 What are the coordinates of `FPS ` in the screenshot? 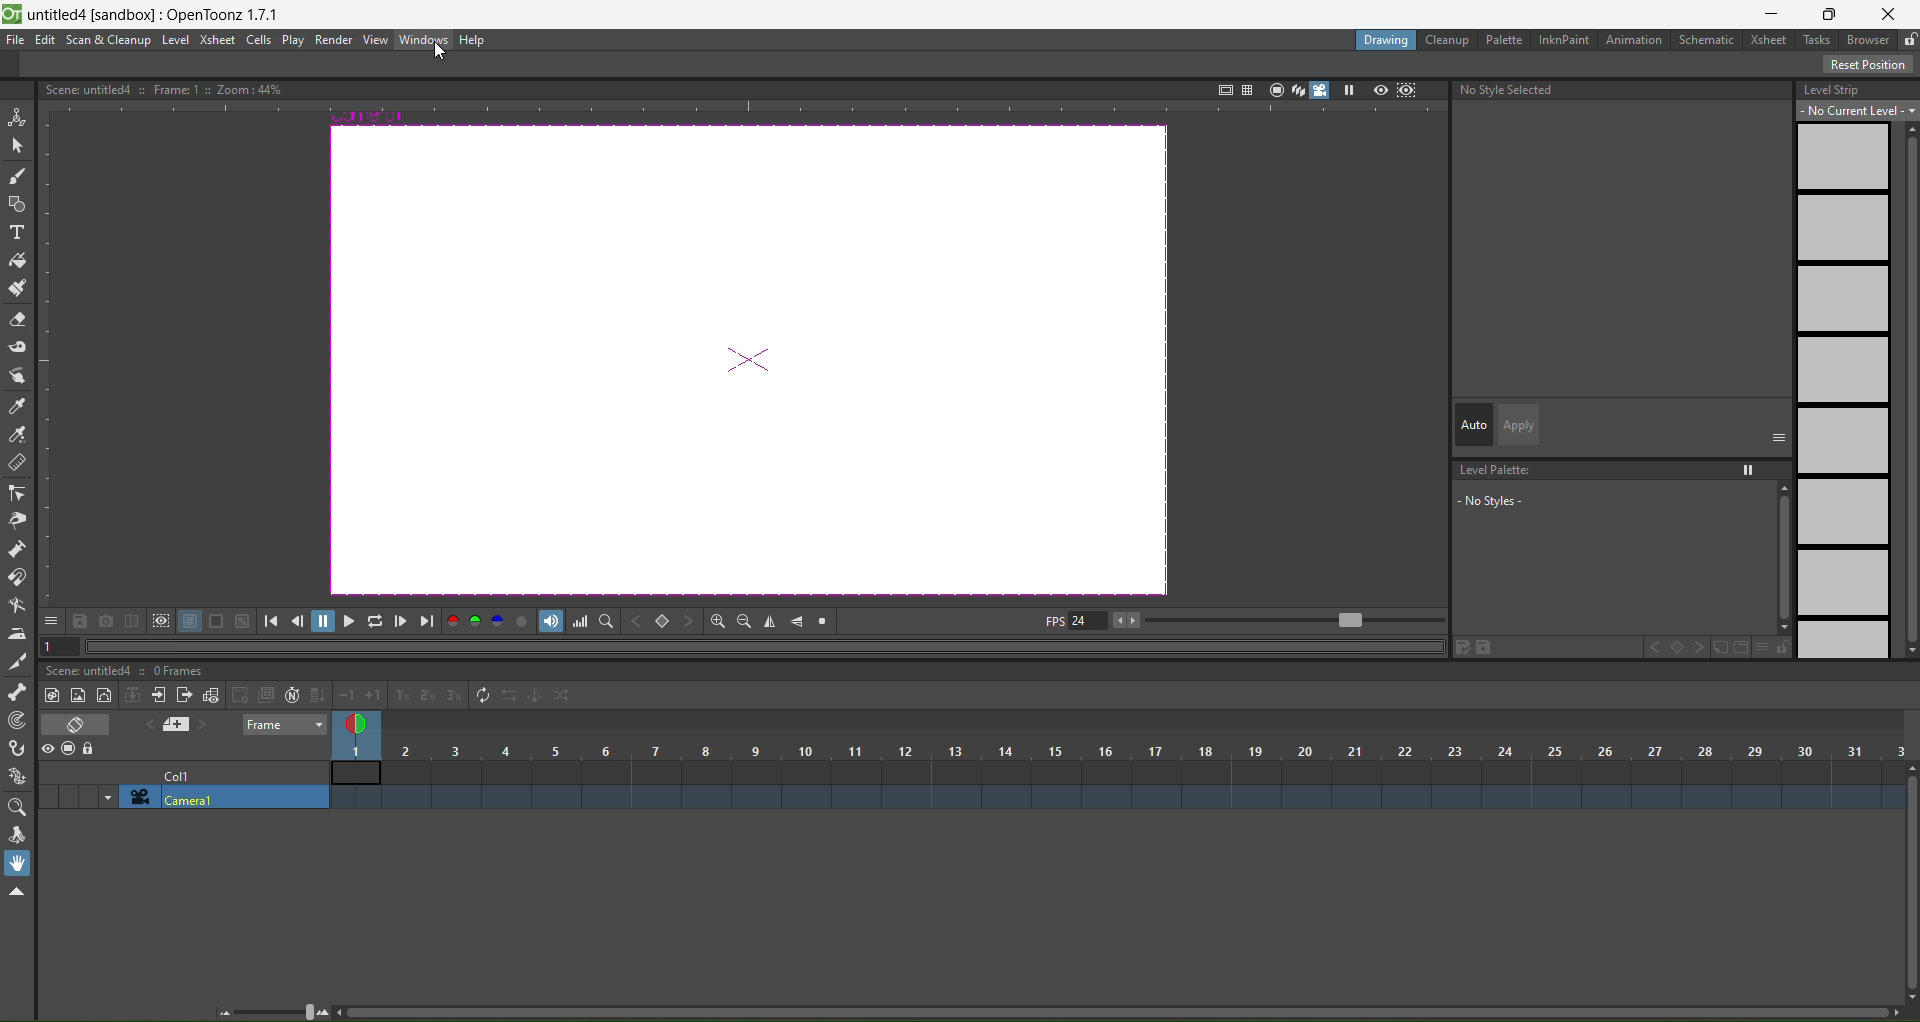 It's located at (1241, 622).